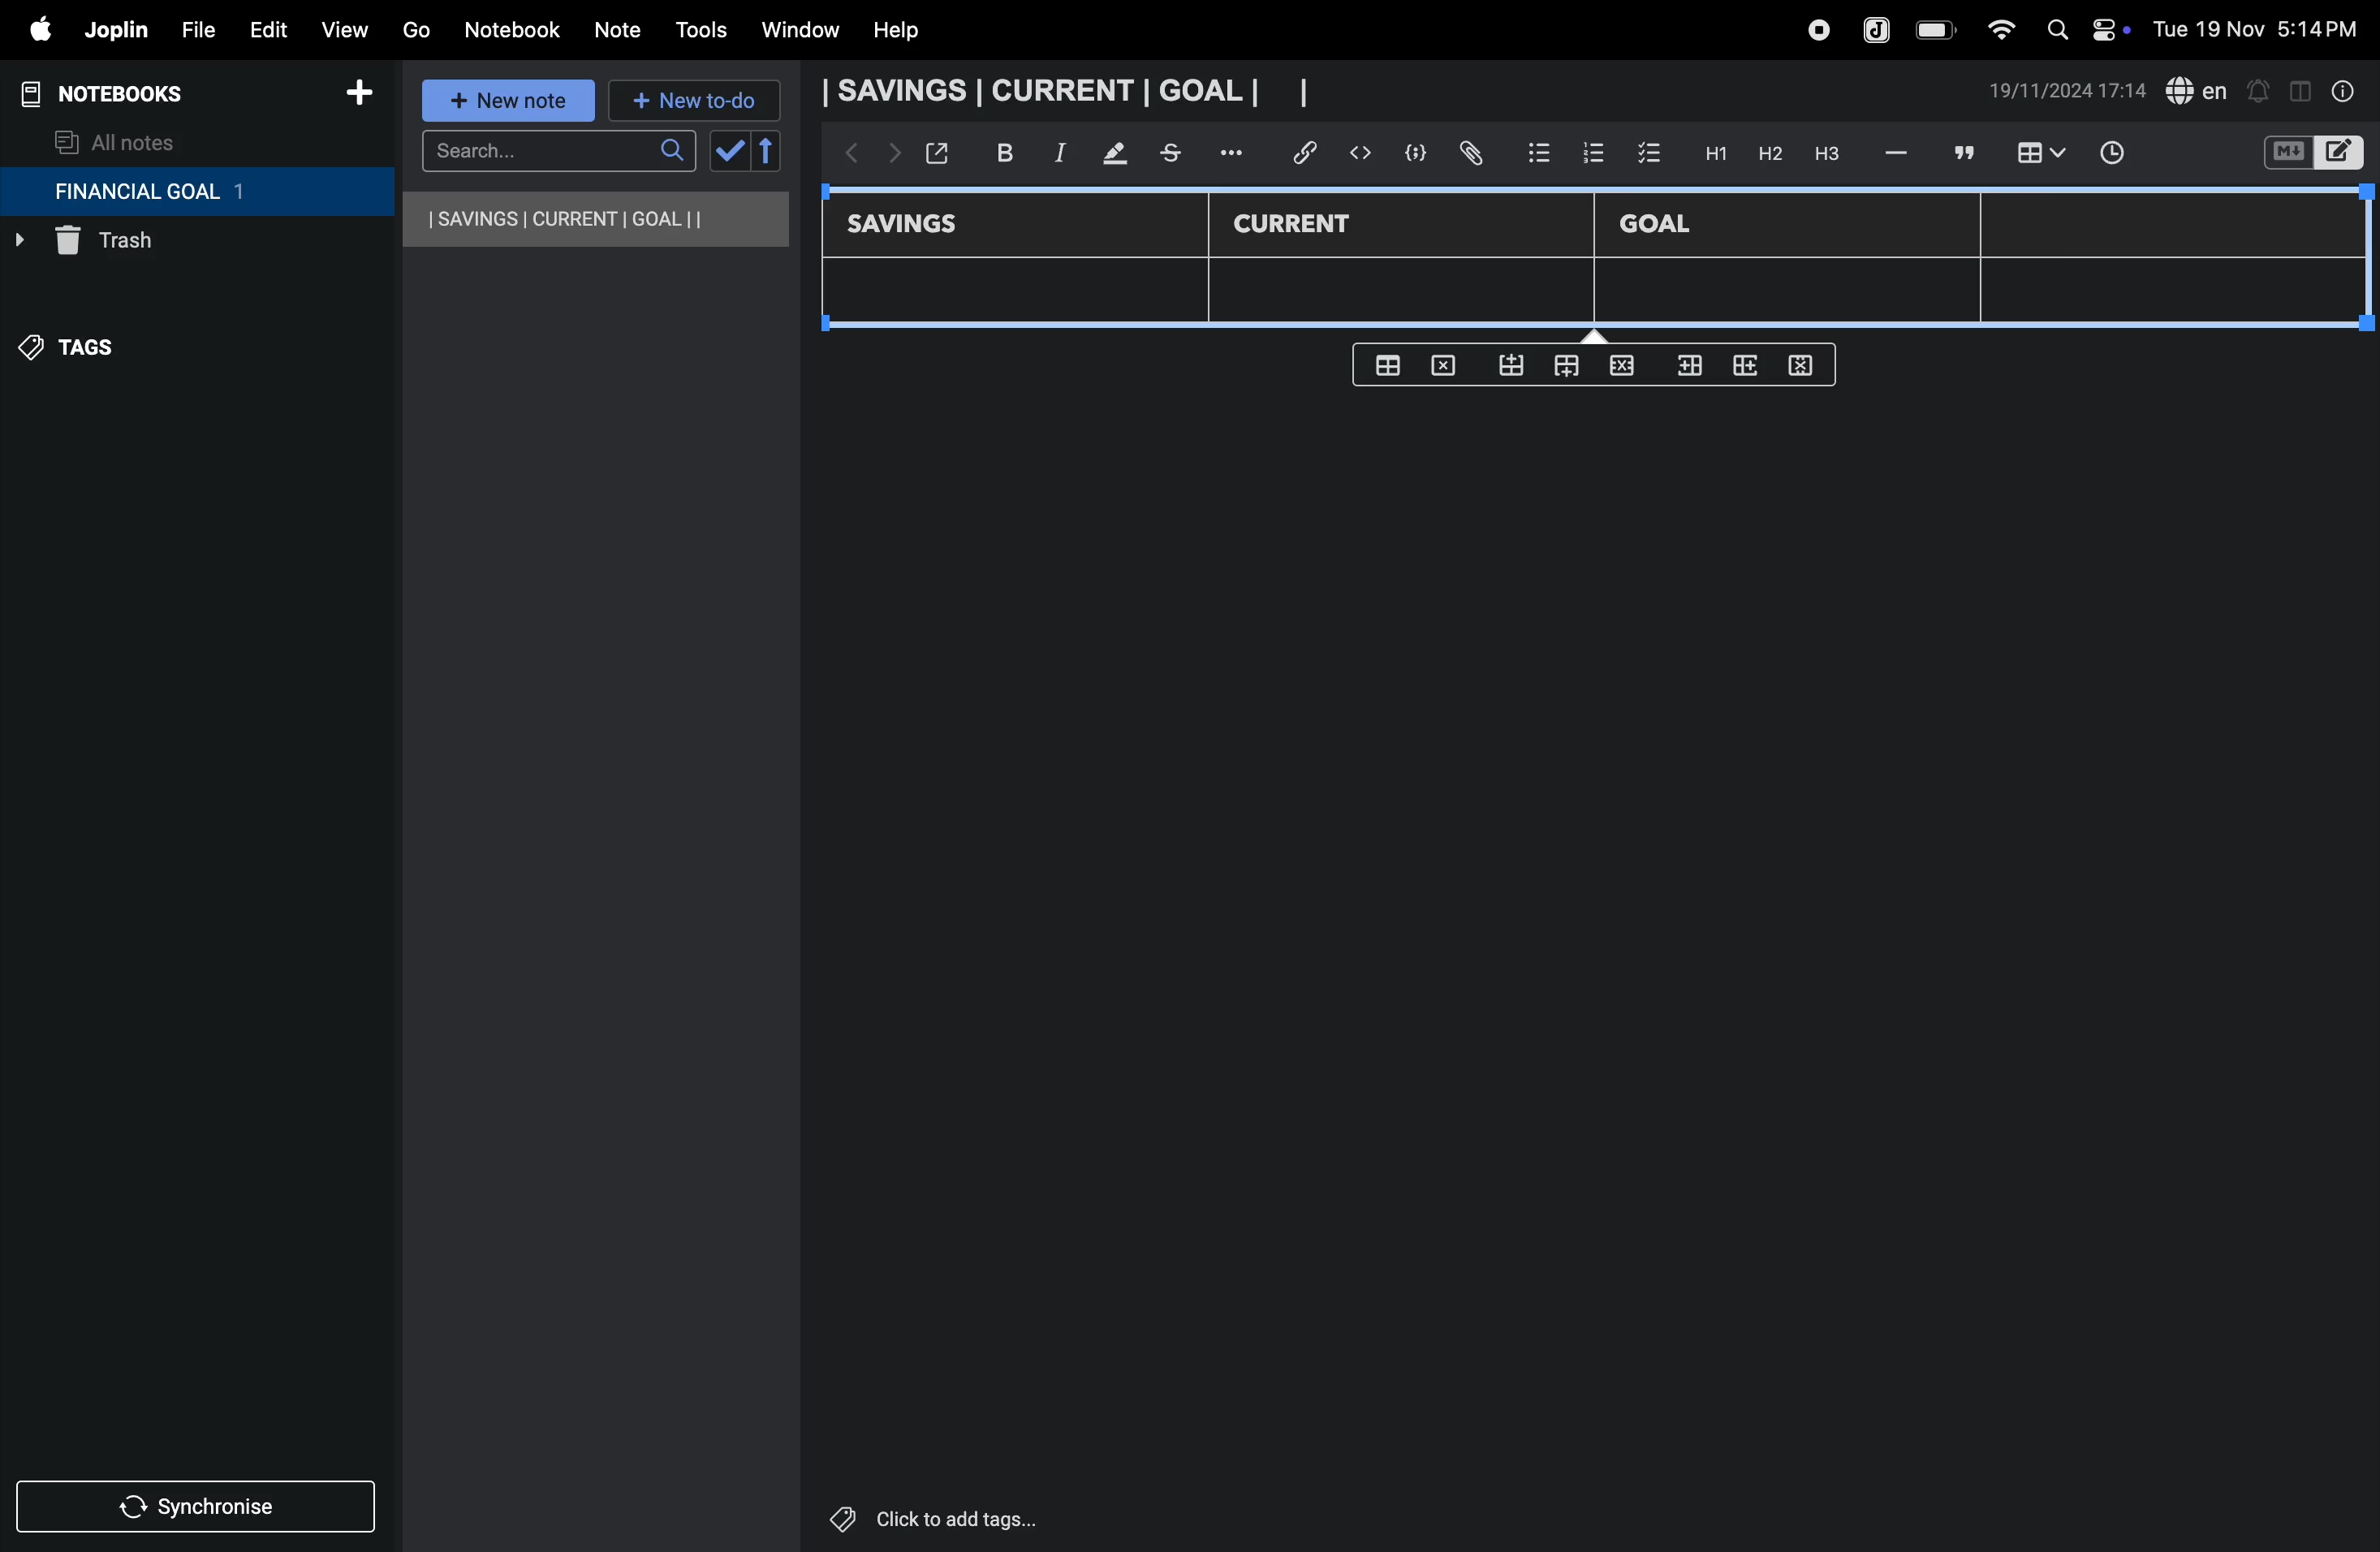 This screenshot has height=1552, width=2380. What do you see at coordinates (196, 192) in the screenshot?
I see `financial goal` at bounding box center [196, 192].